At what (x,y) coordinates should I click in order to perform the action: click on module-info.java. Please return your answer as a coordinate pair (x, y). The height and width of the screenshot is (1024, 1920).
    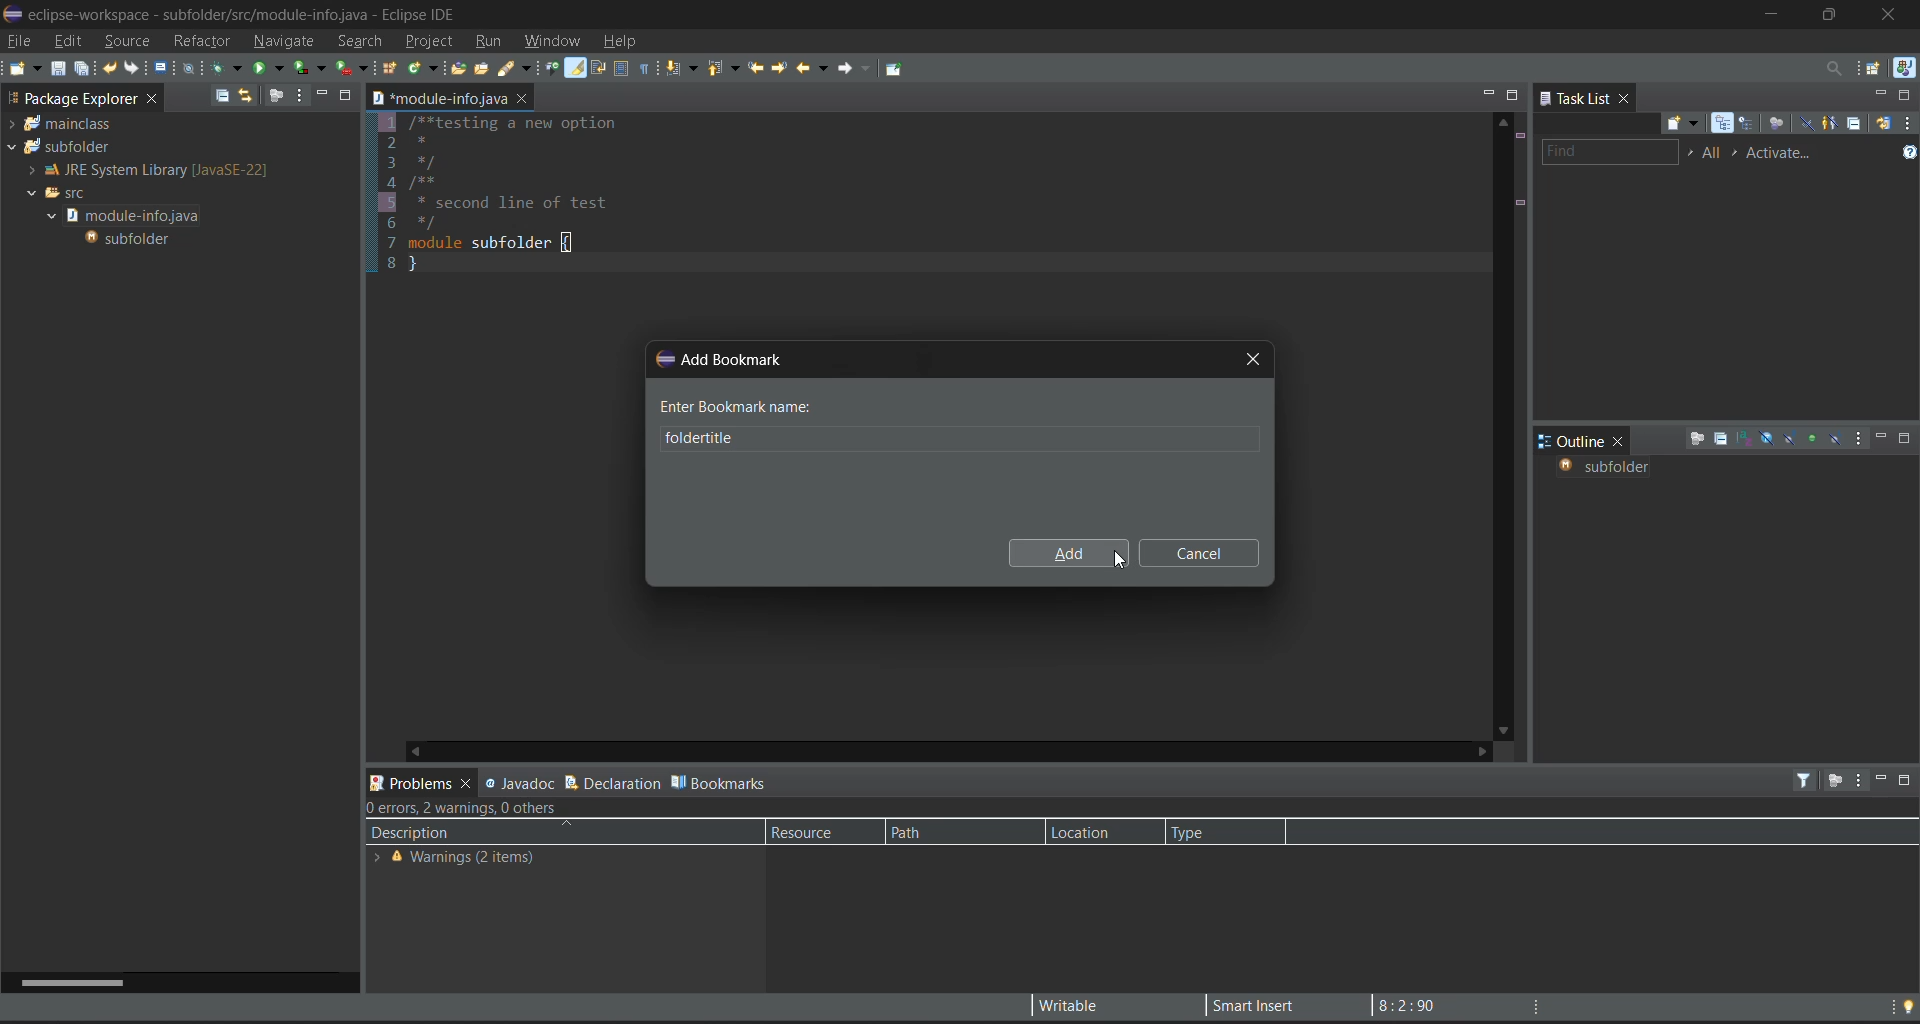
    Looking at the image, I should click on (438, 100).